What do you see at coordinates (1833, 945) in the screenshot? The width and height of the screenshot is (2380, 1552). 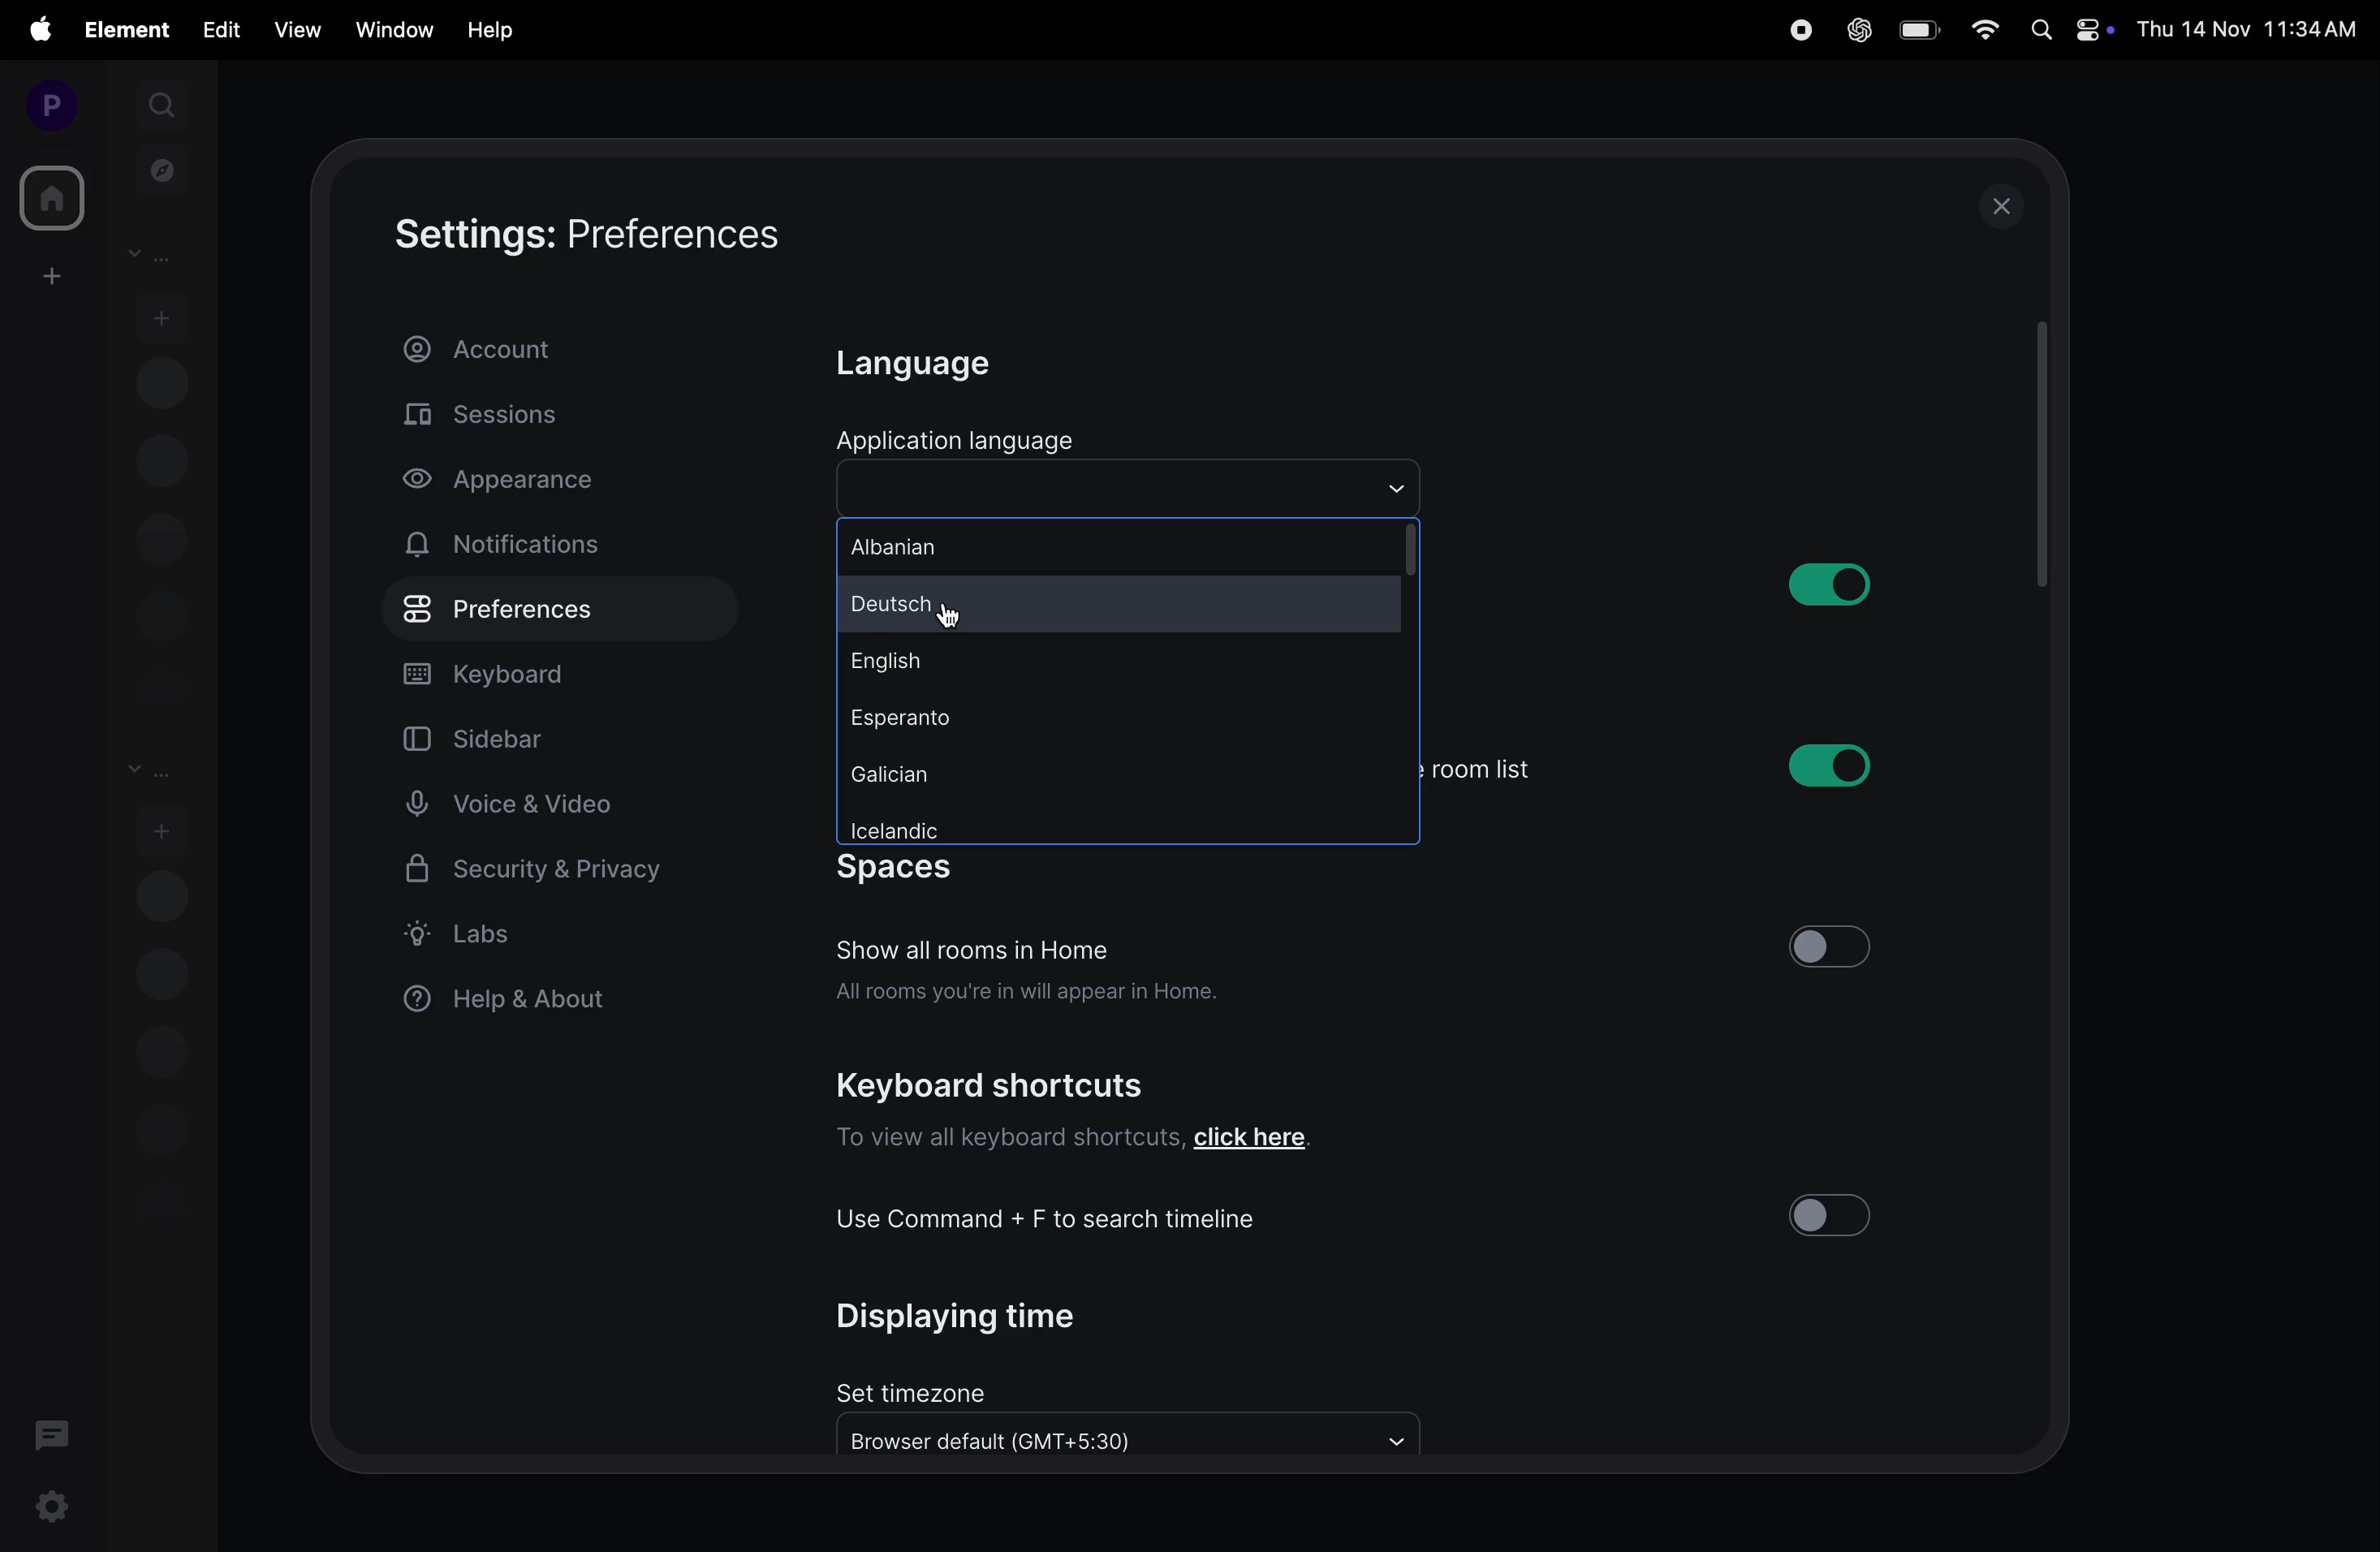 I see `button` at bounding box center [1833, 945].